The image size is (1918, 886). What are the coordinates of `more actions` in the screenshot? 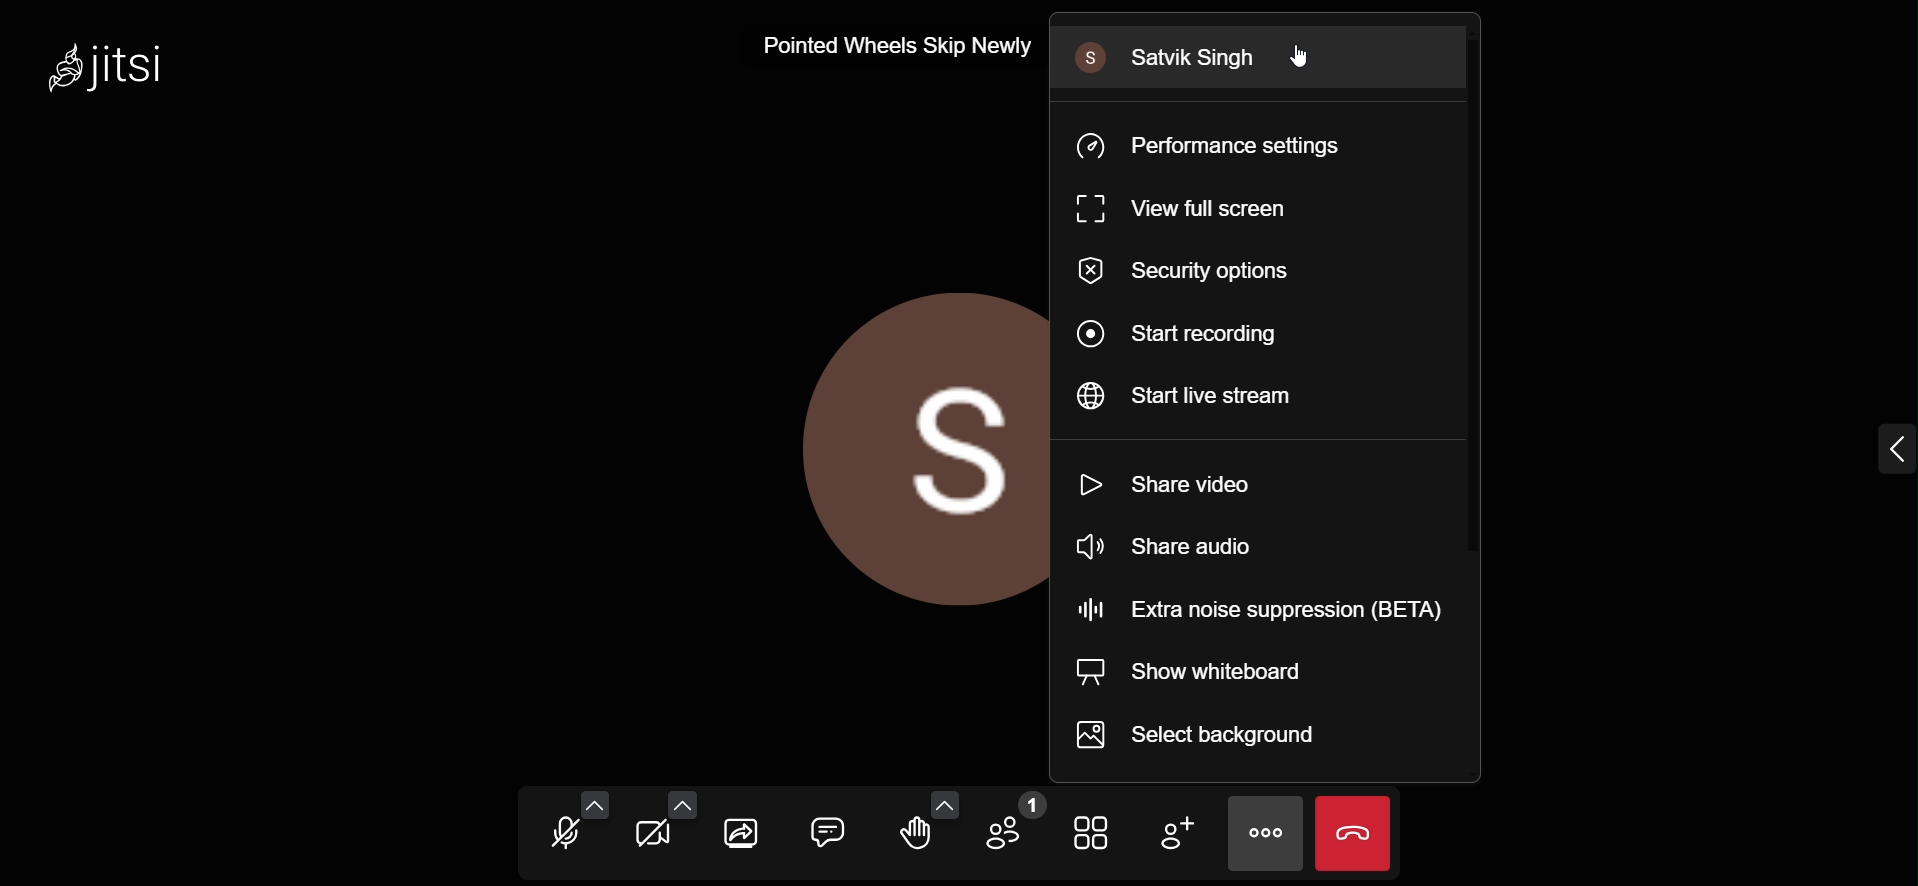 It's located at (1265, 835).